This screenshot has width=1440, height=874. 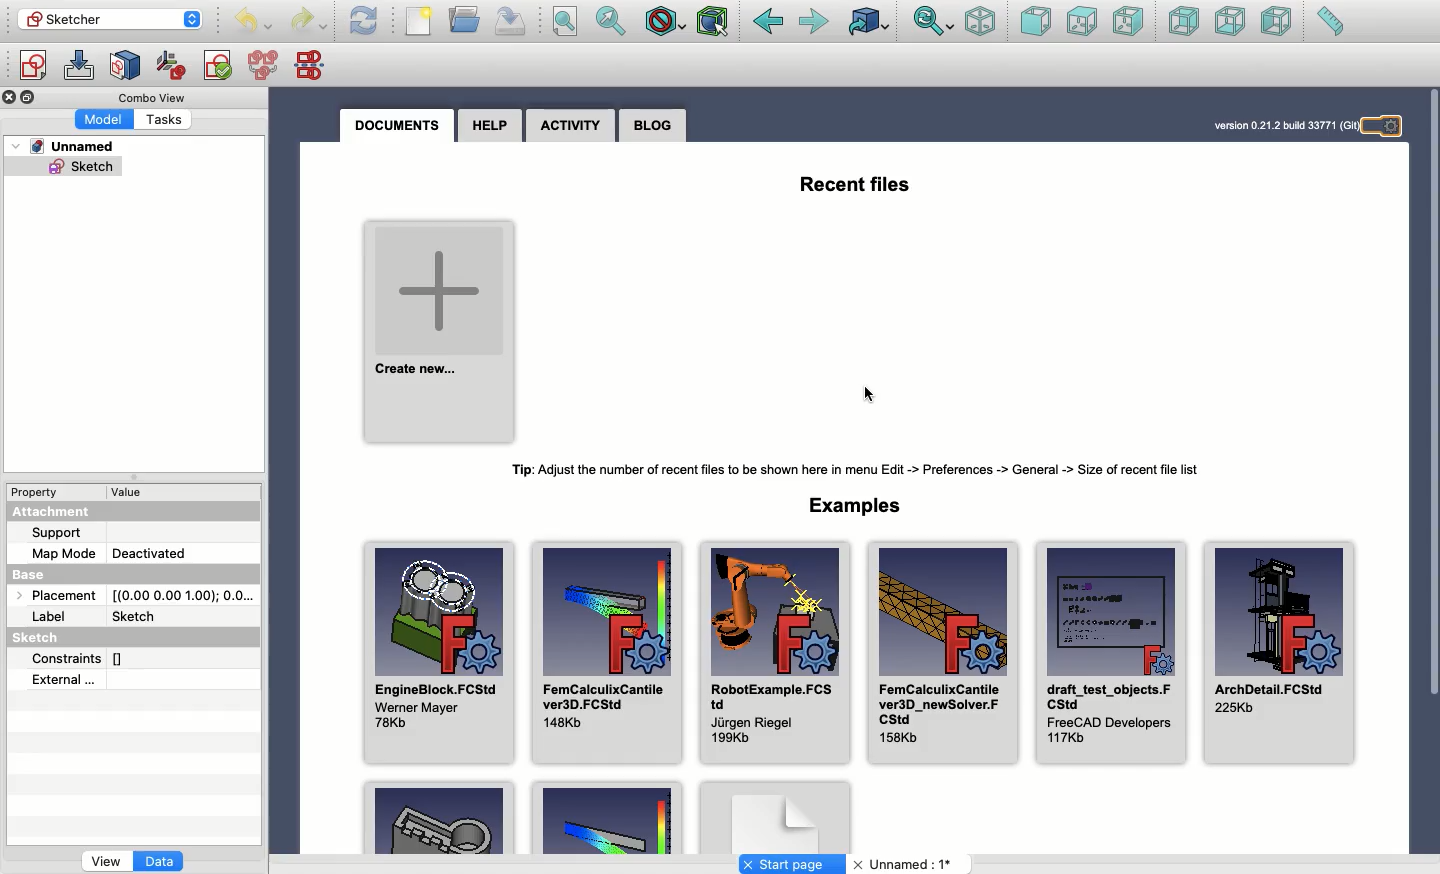 What do you see at coordinates (140, 598) in the screenshot?
I see `Placement [(0.00 0.00 1.00); 0.0...` at bounding box center [140, 598].